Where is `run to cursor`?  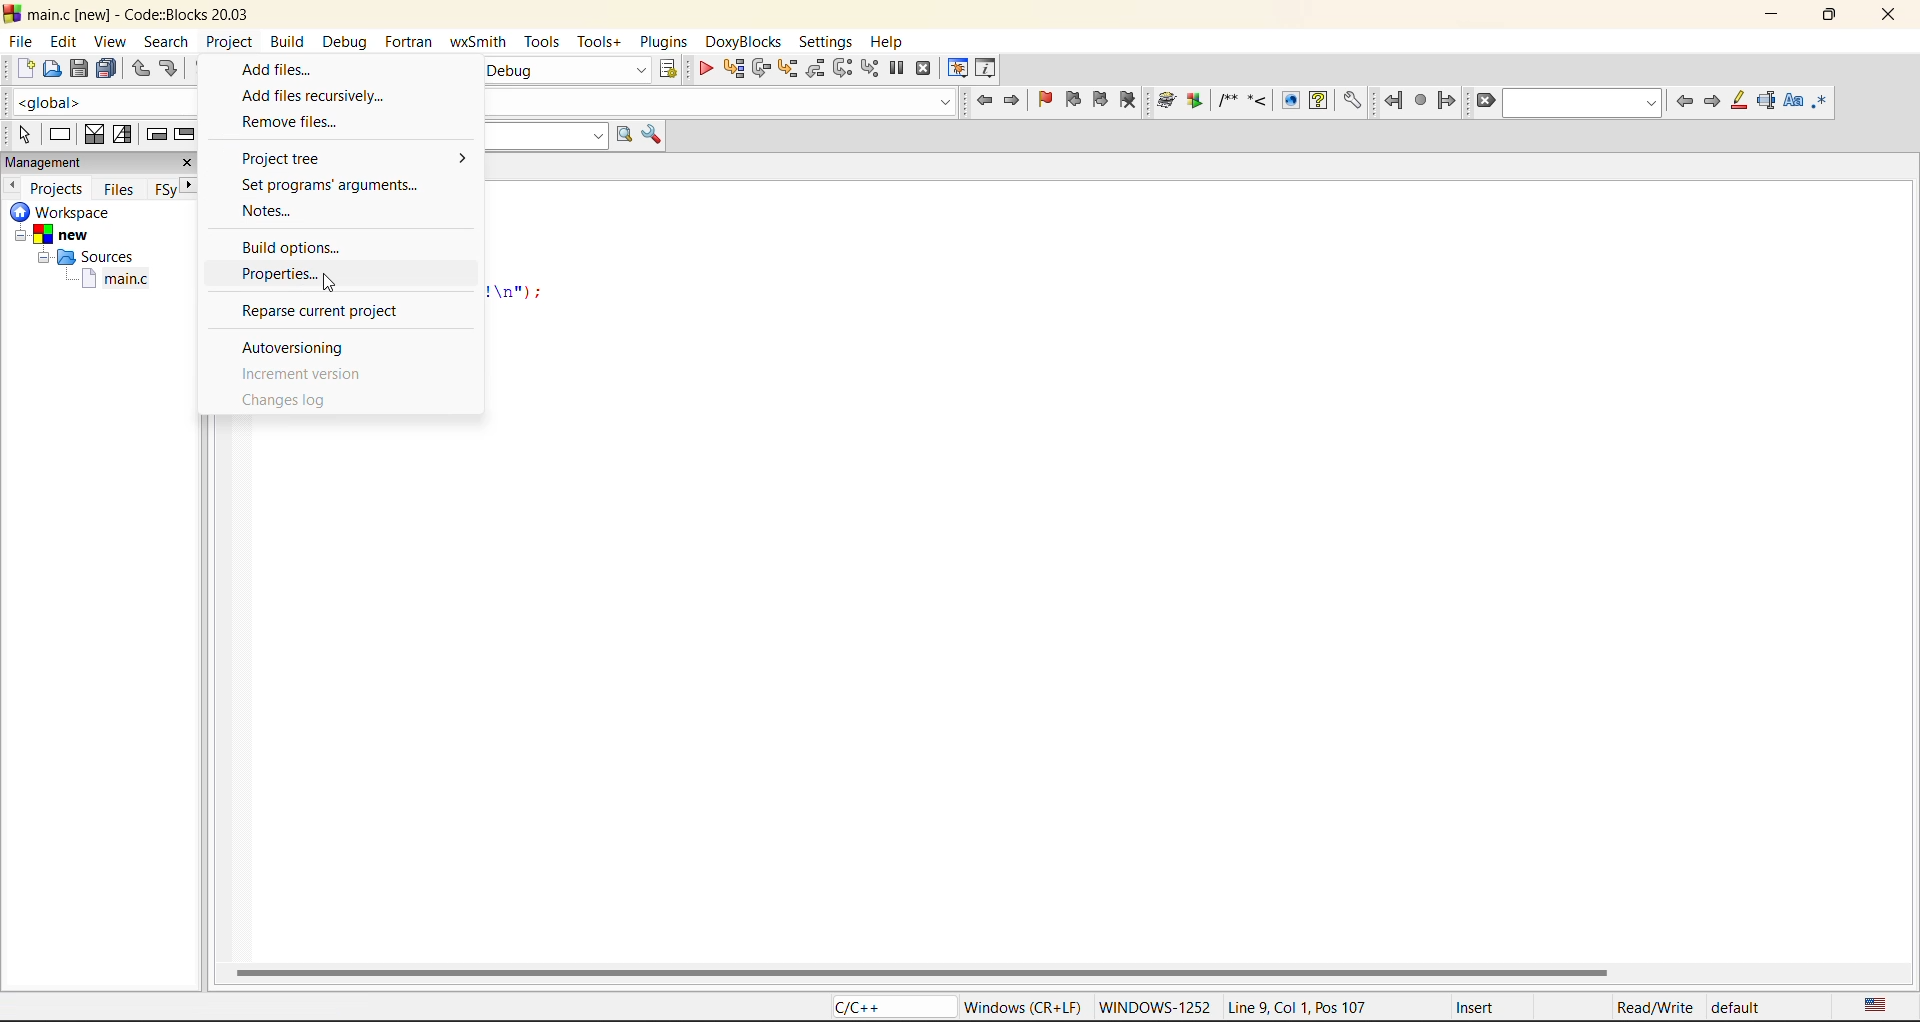
run to cursor is located at coordinates (735, 69).